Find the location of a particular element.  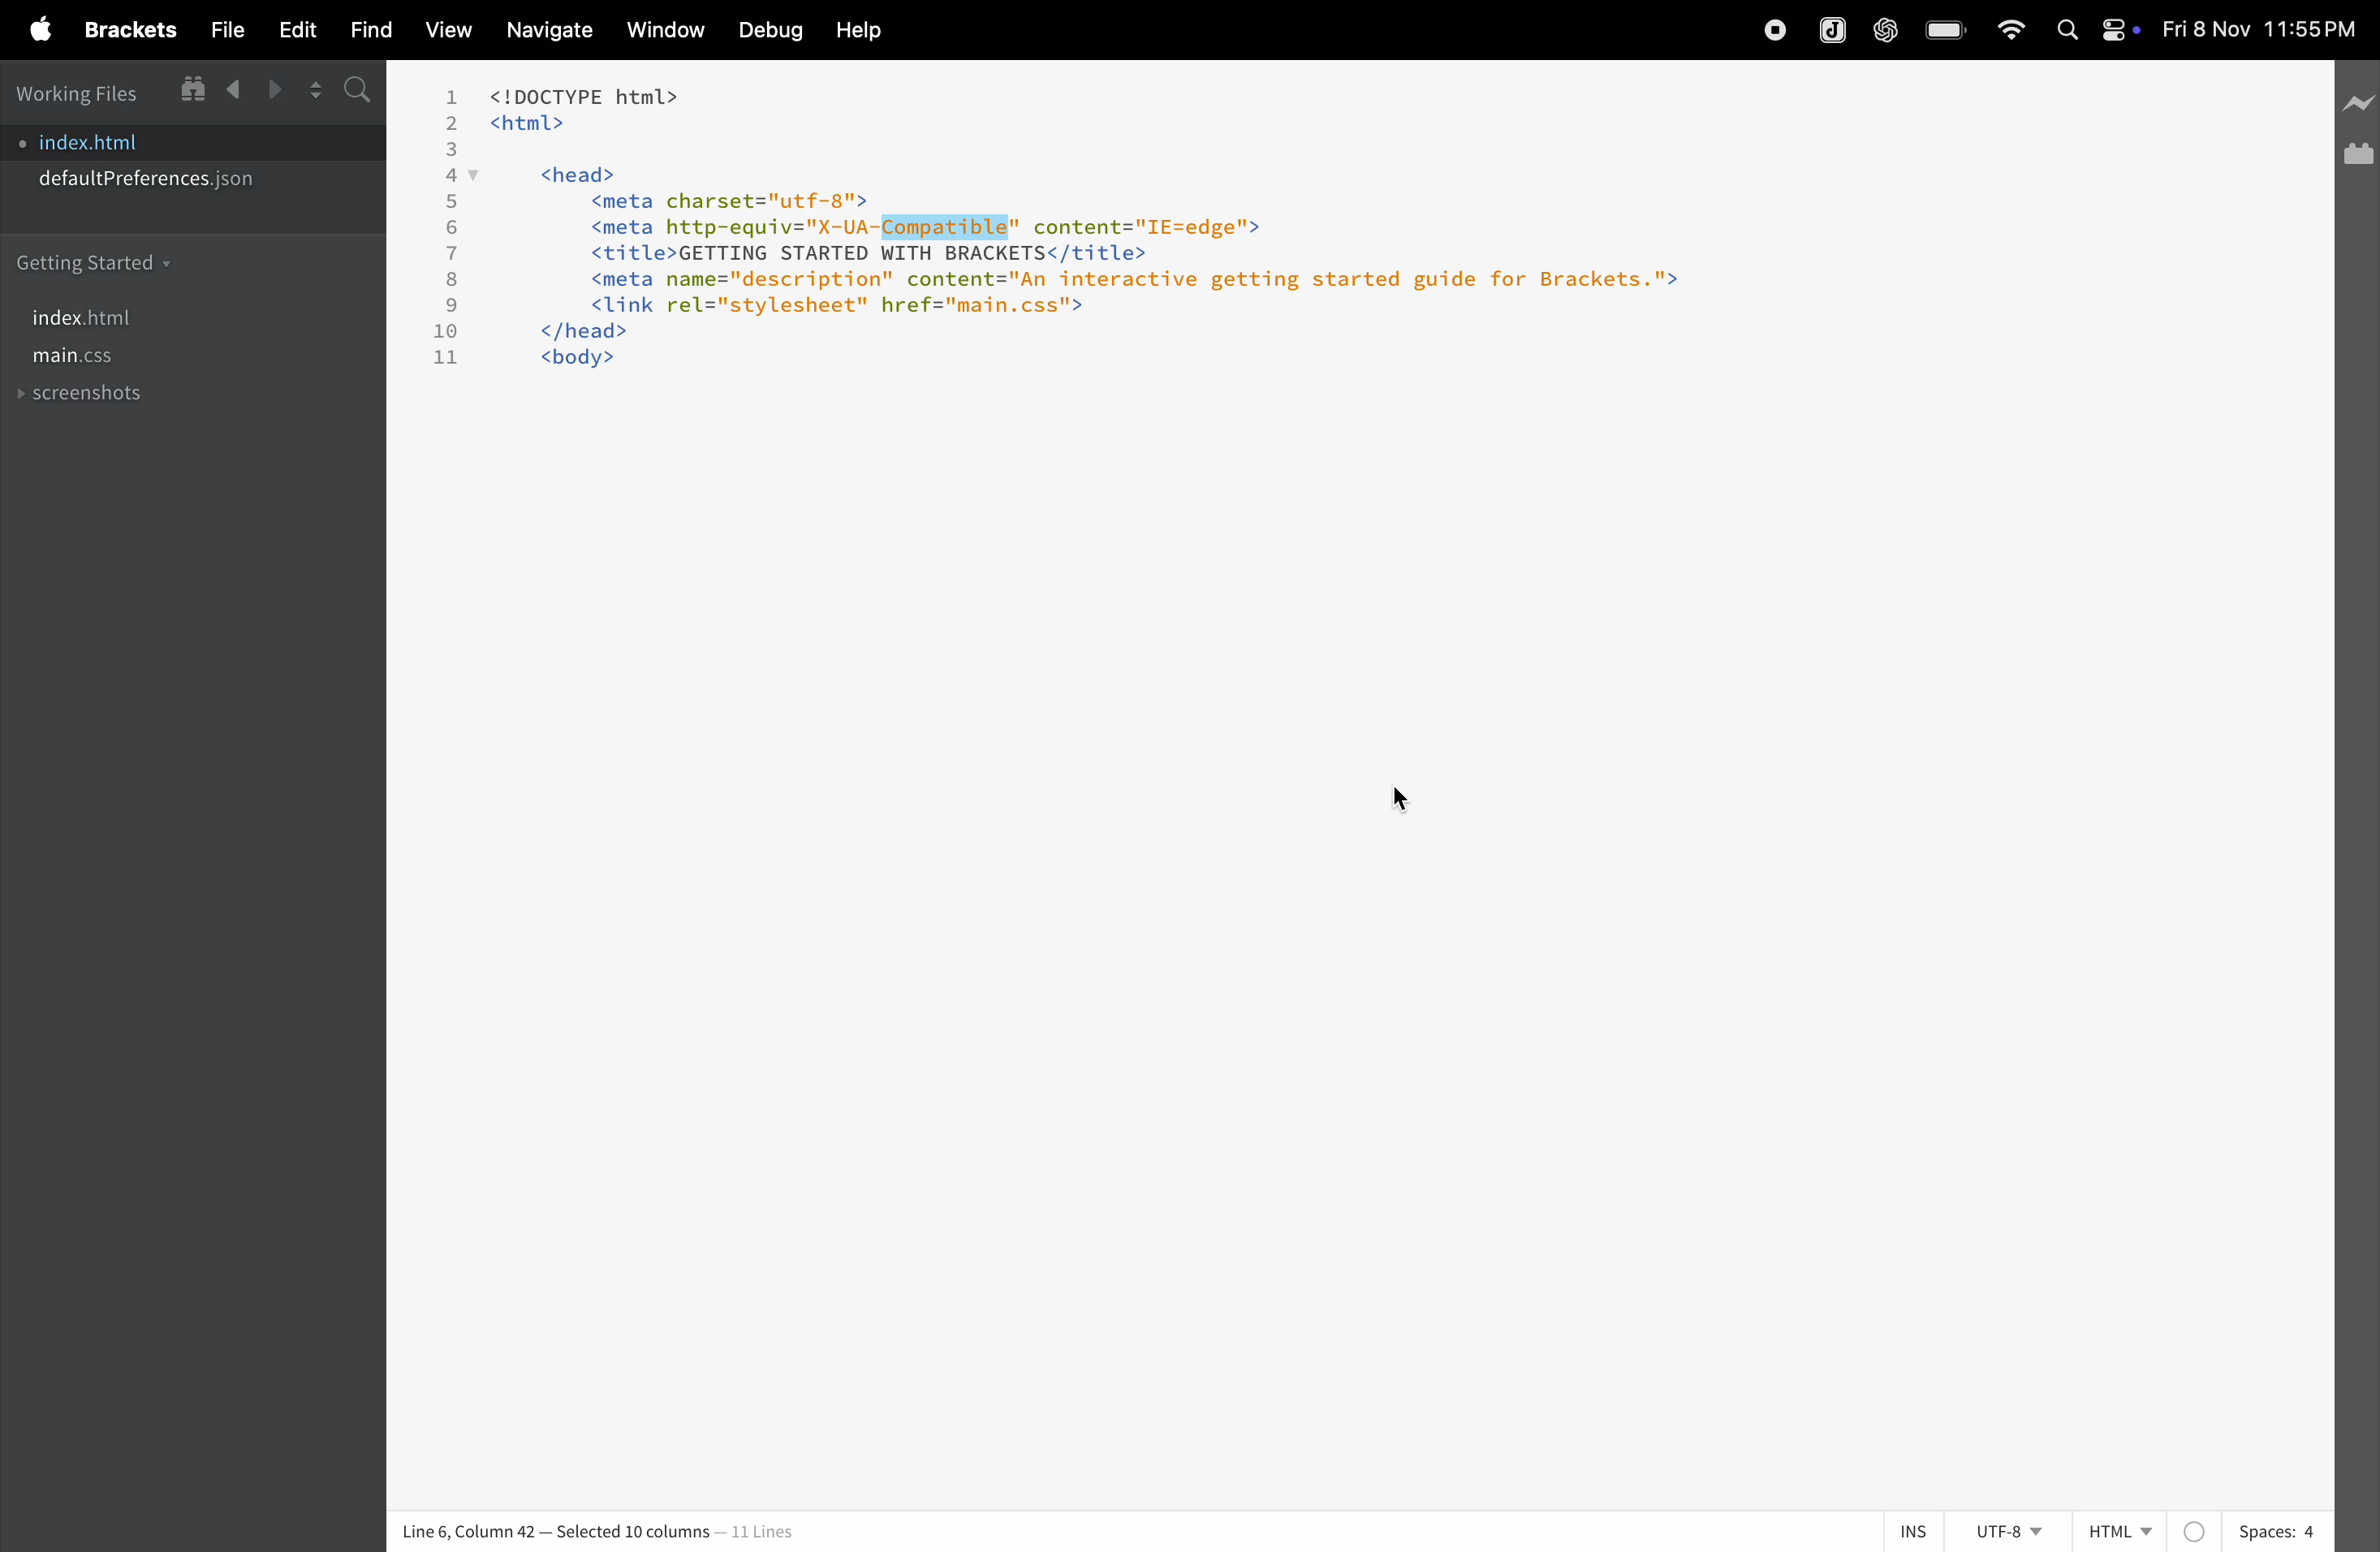

Control center is located at coordinates (2122, 32).